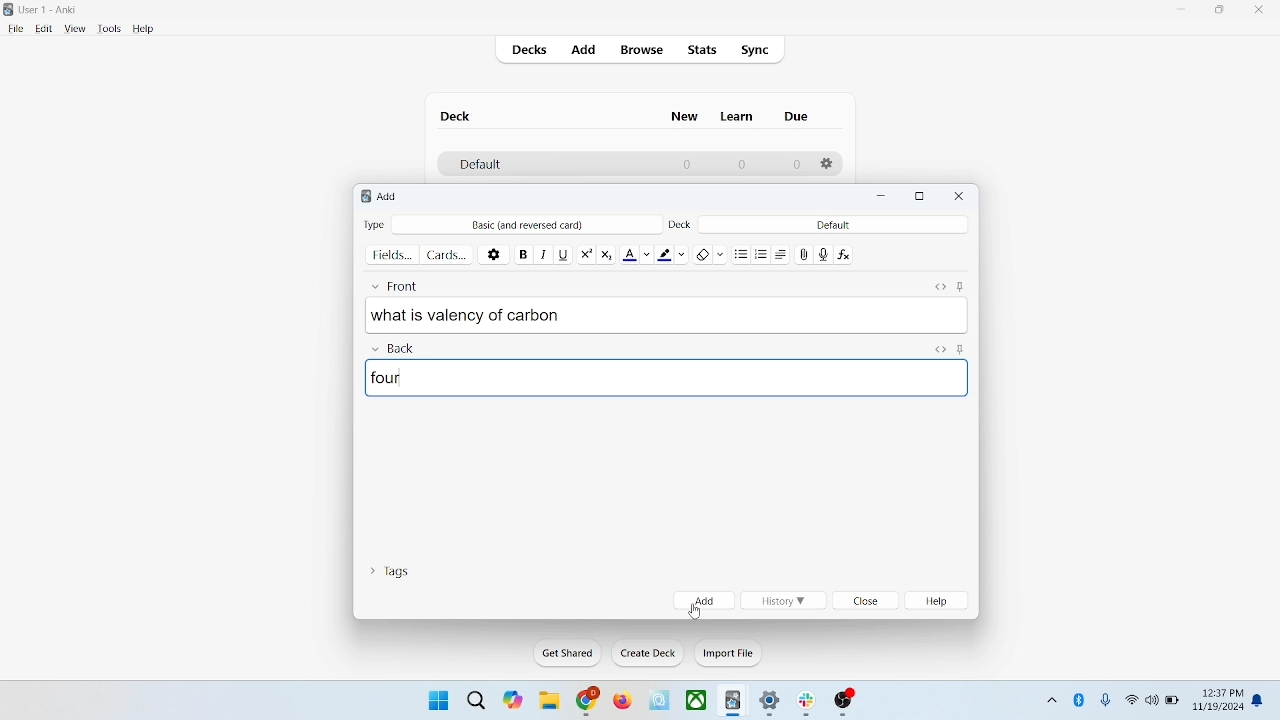  Describe the element at coordinates (1080, 699) in the screenshot. I see `bluetooth` at that location.